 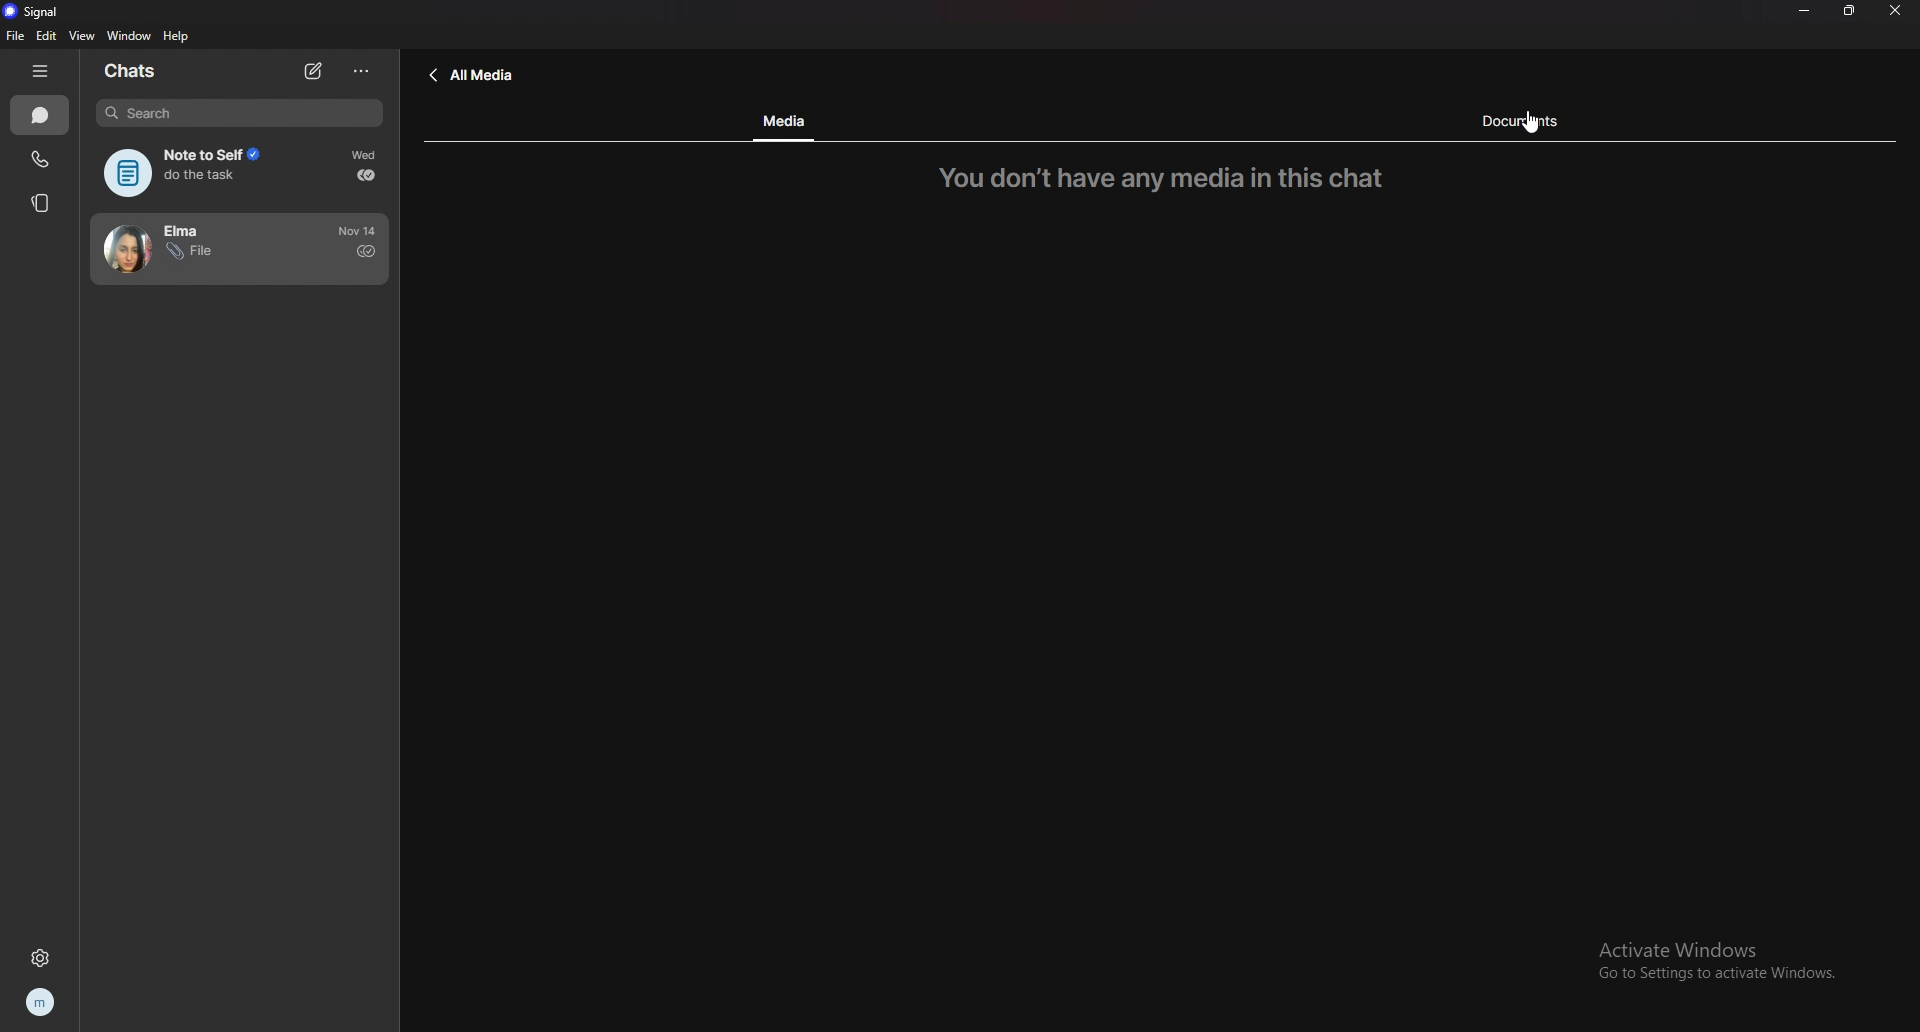 What do you see at coordinates (367, 155) in the screenshot?
I see `time` at bounding box center [367, 155].